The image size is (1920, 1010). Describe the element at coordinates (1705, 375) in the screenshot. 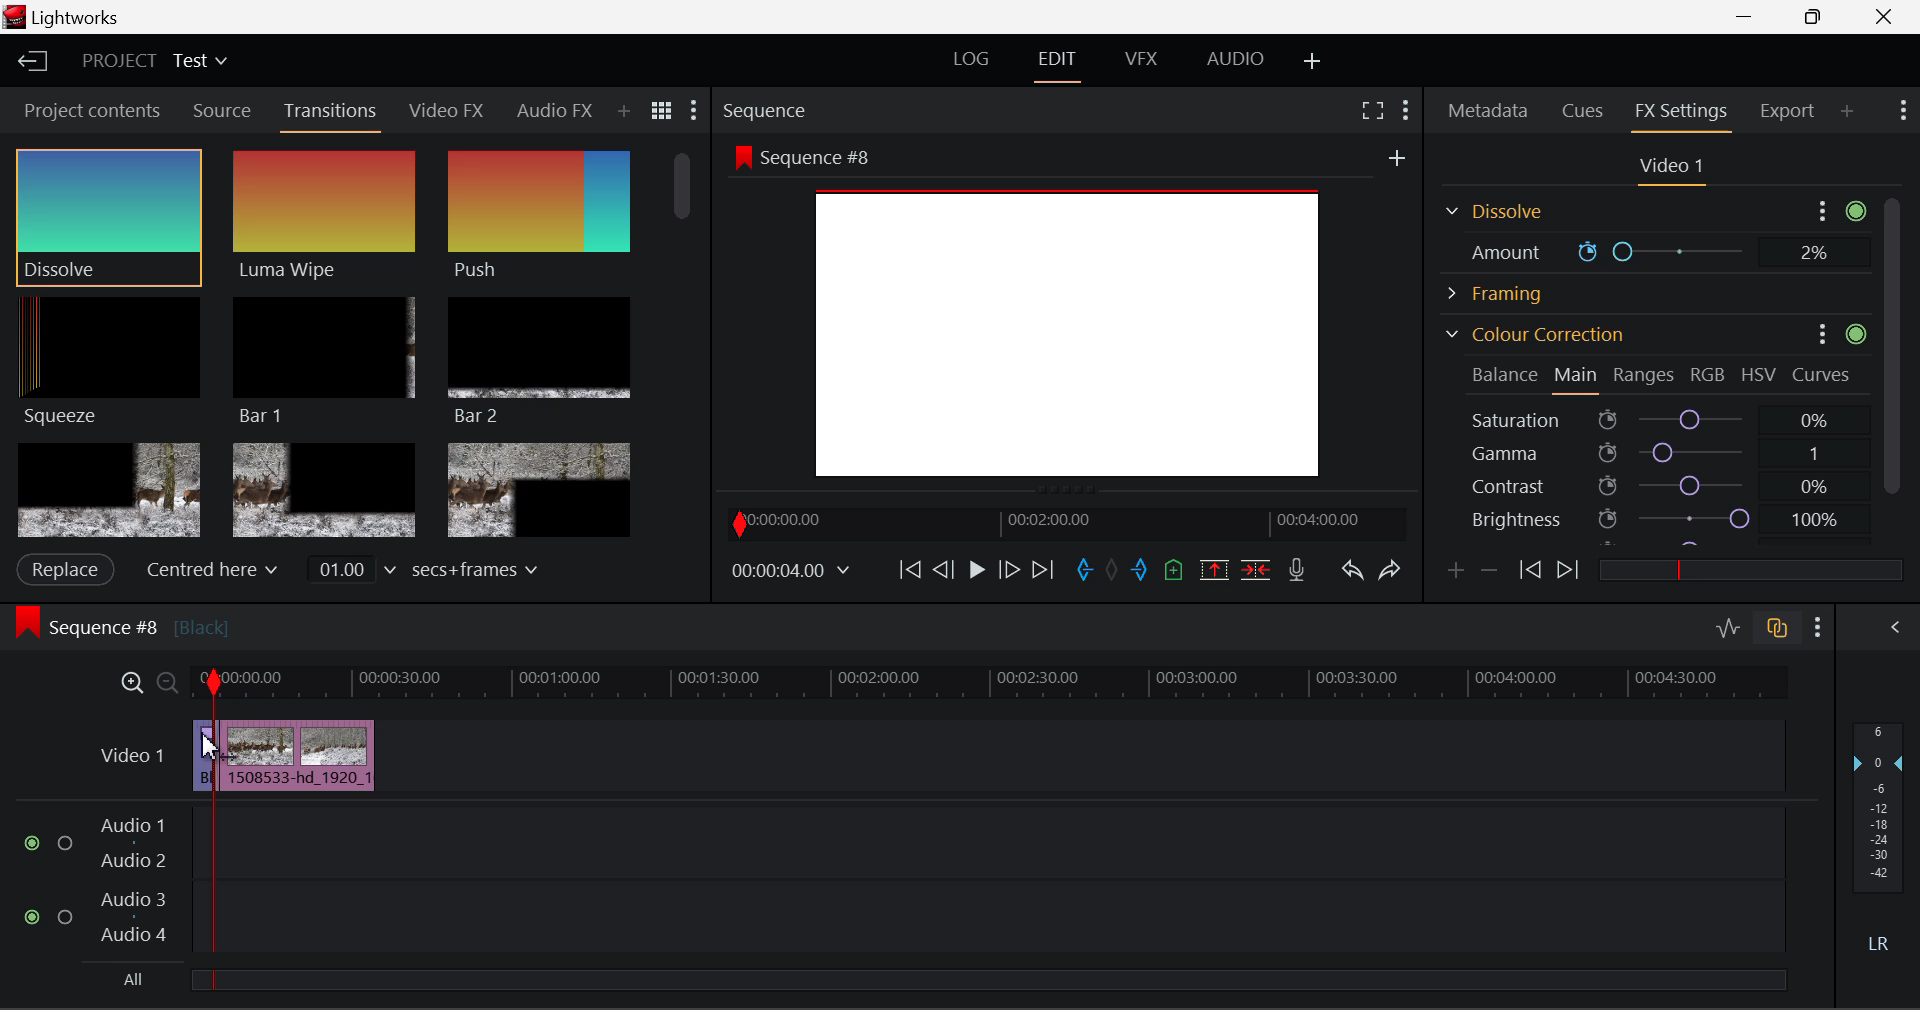

I see `RGB` at that location.